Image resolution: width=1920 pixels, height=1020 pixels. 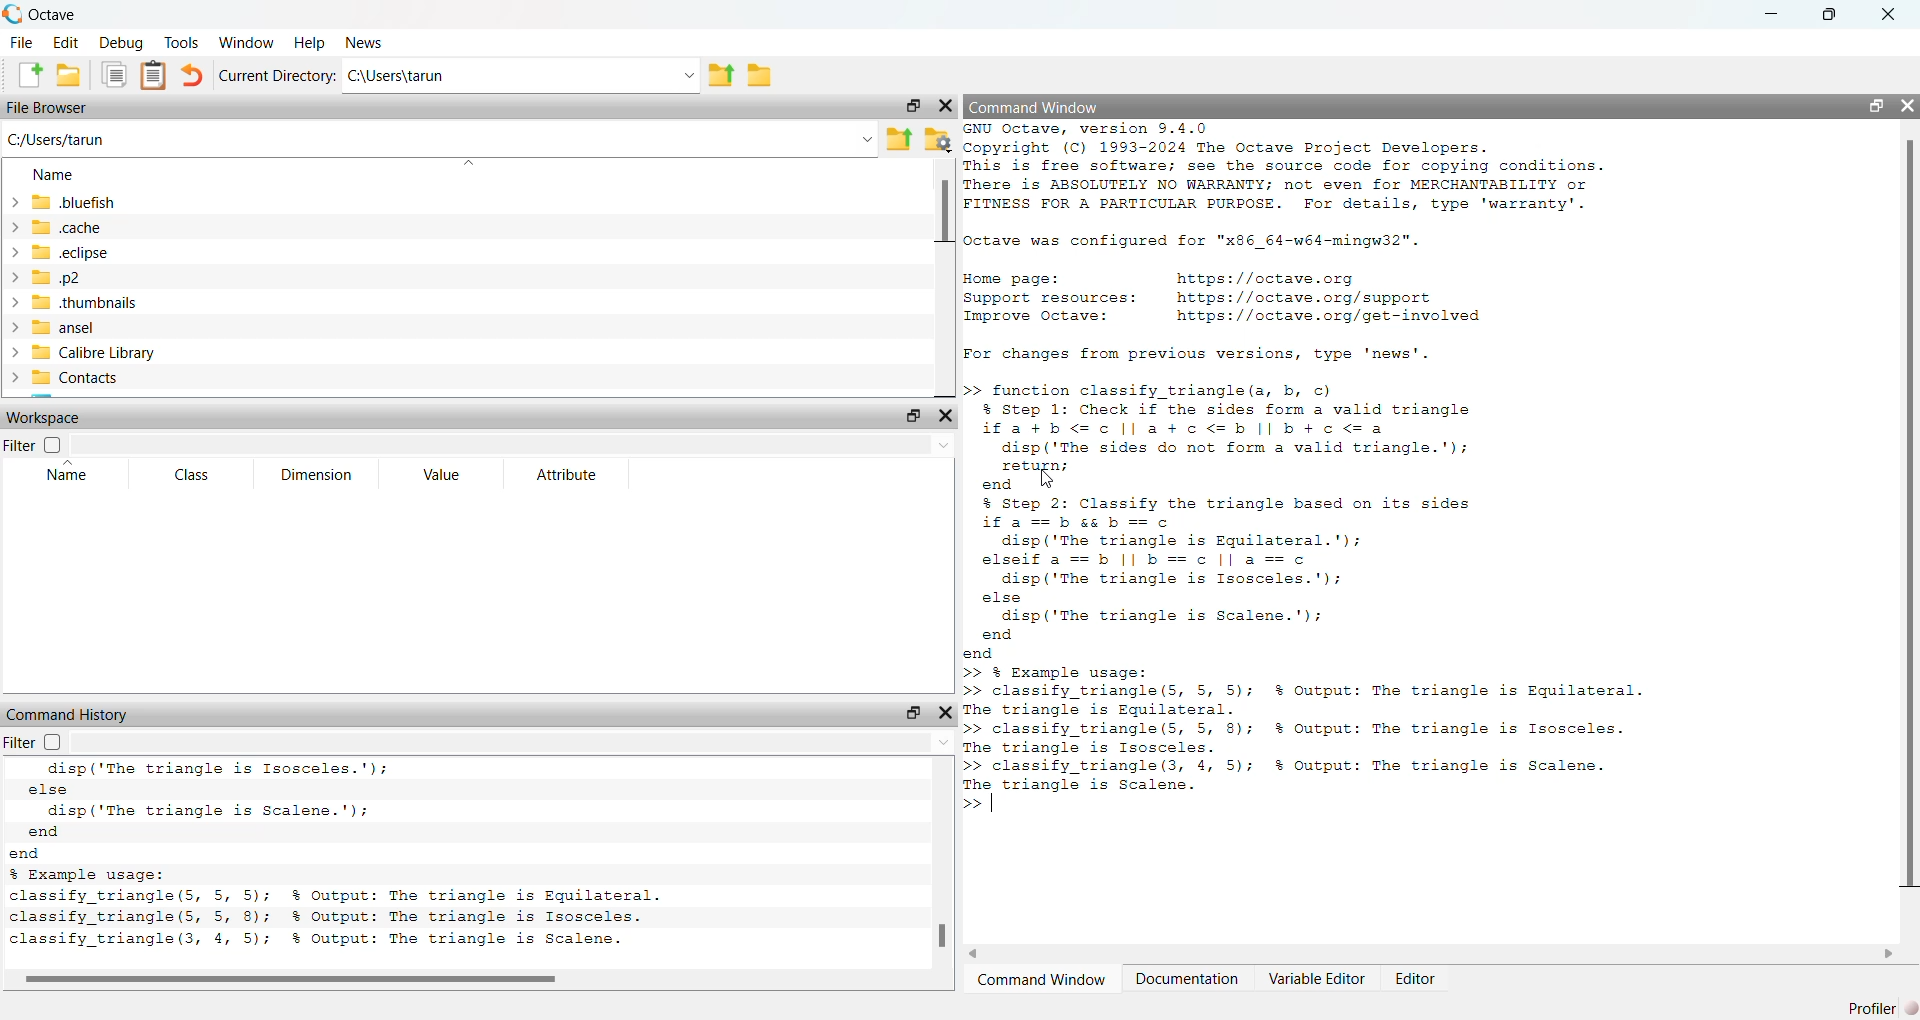 I want to click on minimize, so click(x=1774, y=13).